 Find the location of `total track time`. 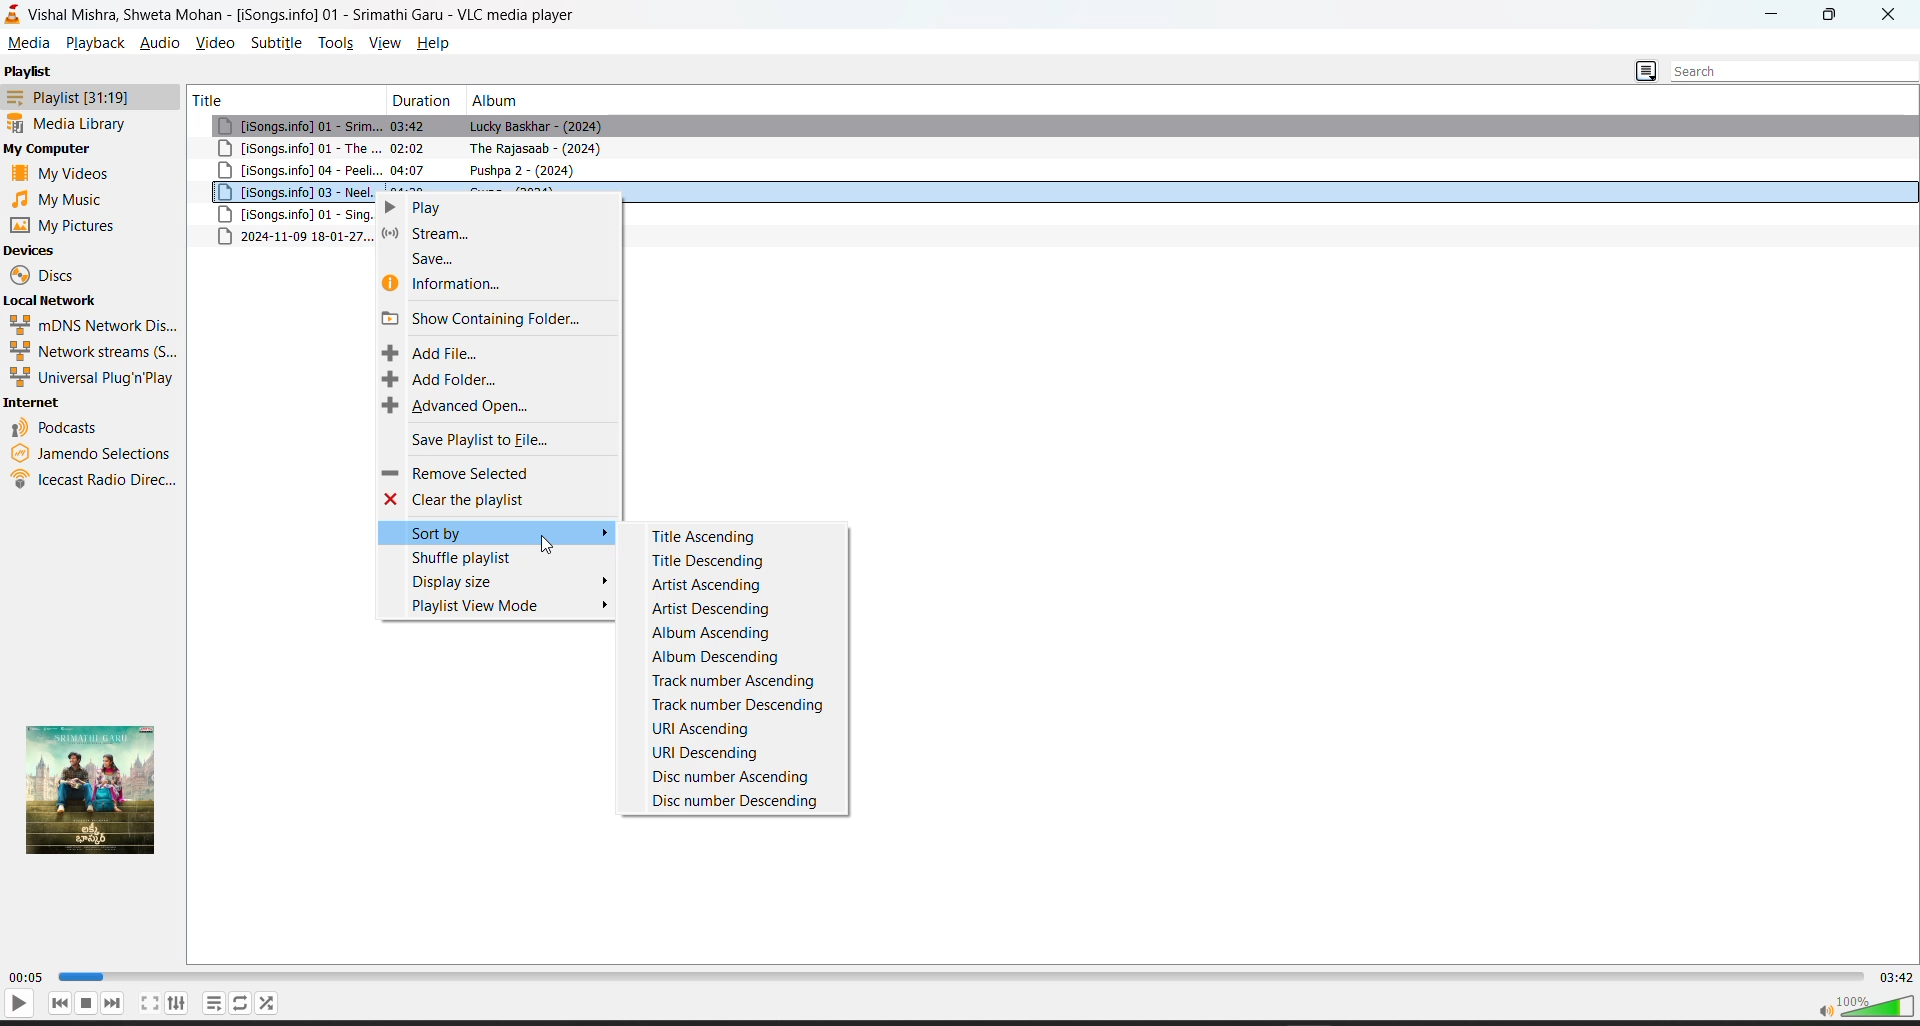

total track time is located at coordinates (1895, 976).